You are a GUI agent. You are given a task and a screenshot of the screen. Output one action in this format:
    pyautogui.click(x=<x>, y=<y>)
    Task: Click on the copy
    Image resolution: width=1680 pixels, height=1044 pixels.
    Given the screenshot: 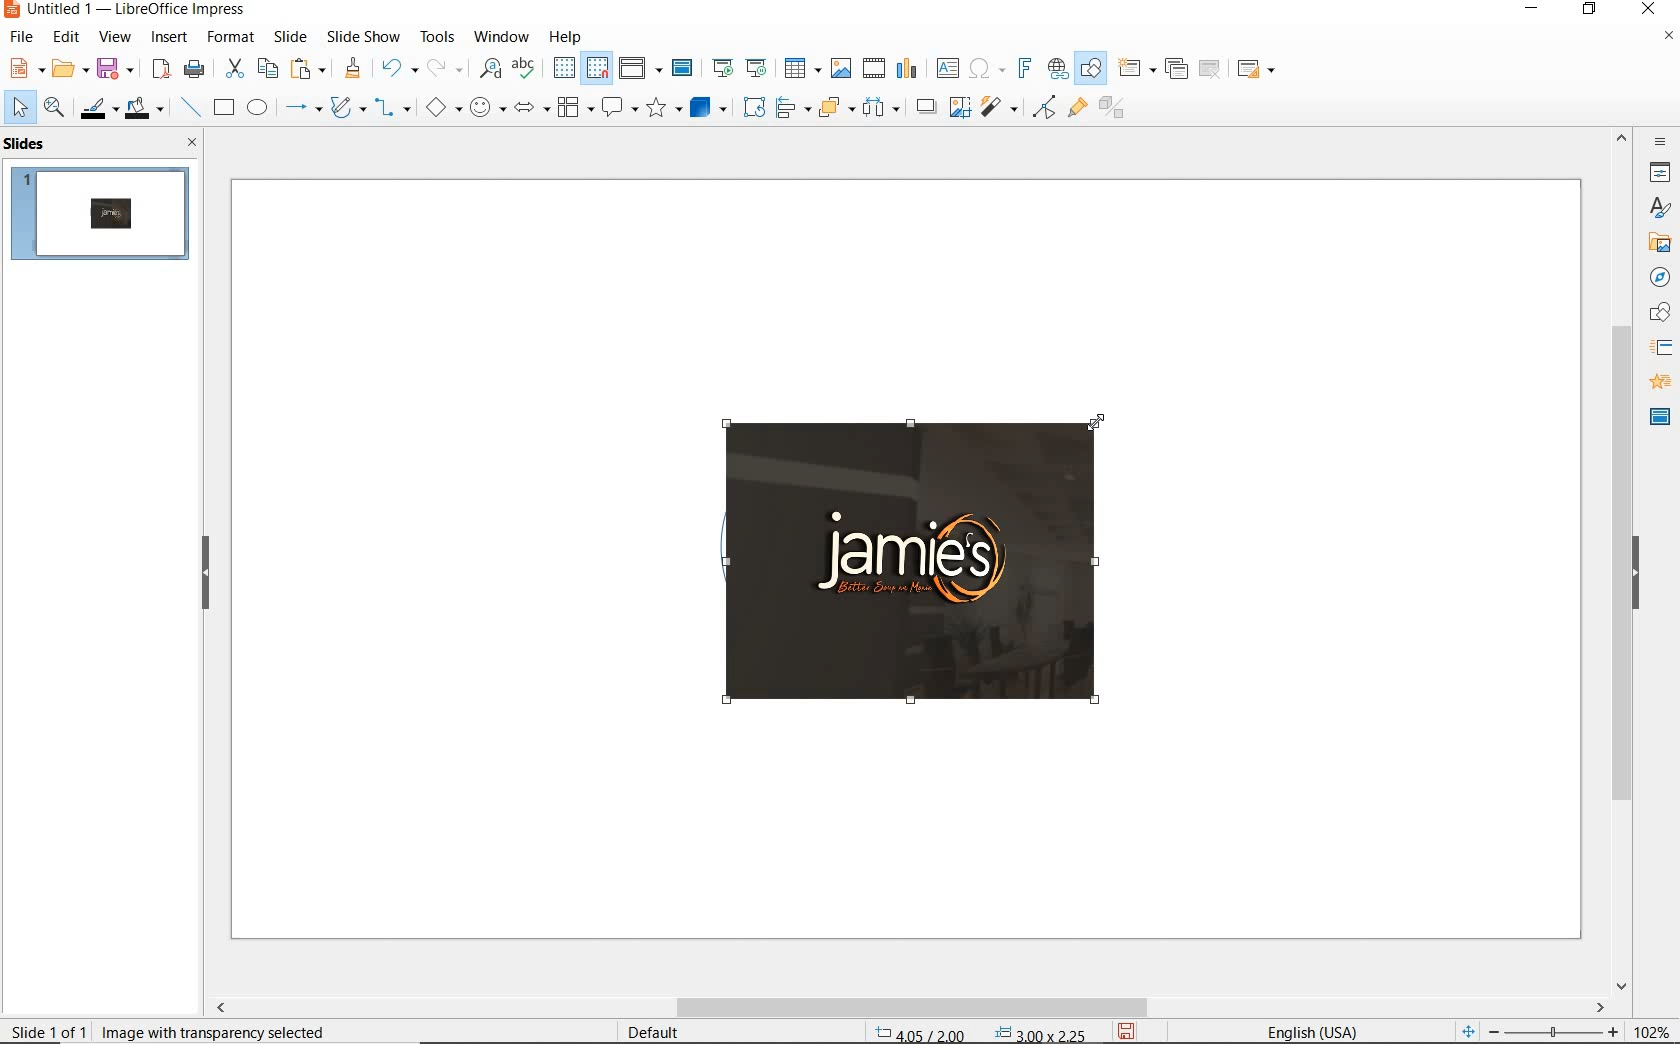 What is the action you would take?
    pyautogui.click(x=267, y=69)
    